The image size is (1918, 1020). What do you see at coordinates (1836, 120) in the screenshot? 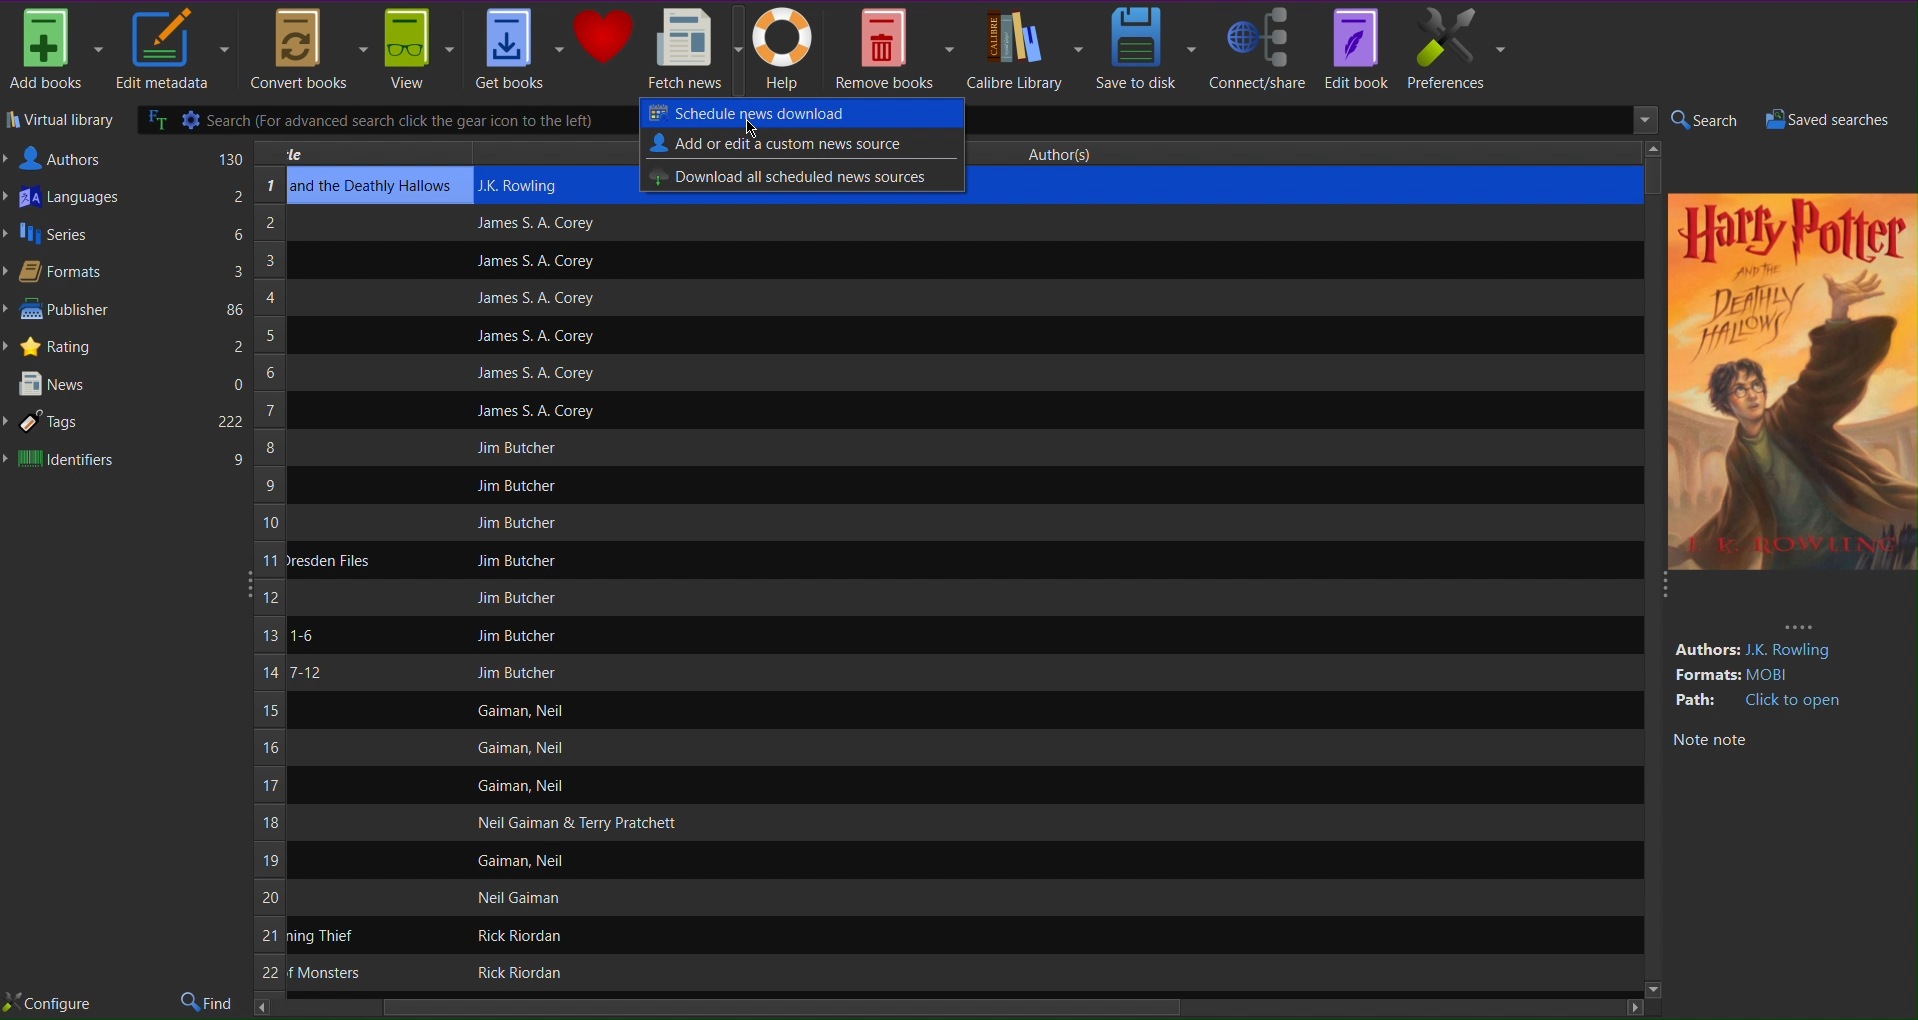
I see `Saved Searches` at bounding box center [1836, 120].